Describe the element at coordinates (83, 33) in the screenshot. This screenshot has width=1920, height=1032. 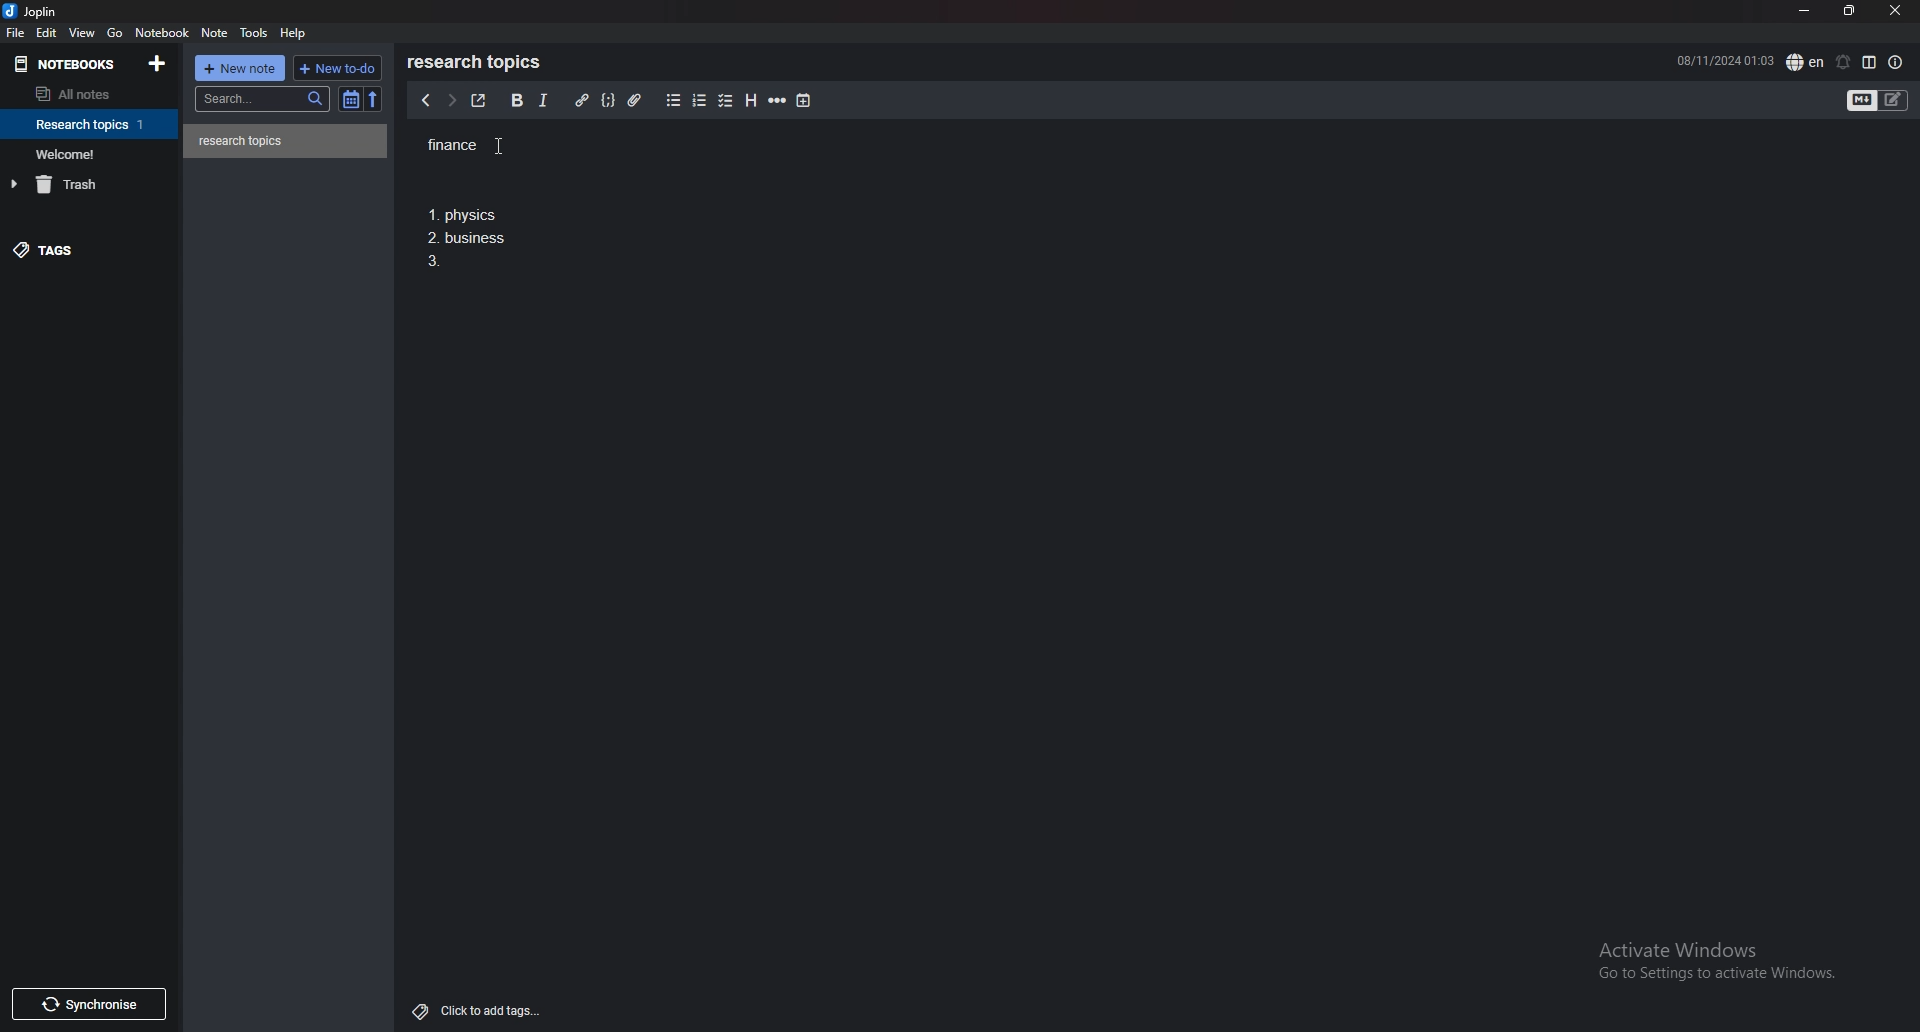
I see `view` at that location.